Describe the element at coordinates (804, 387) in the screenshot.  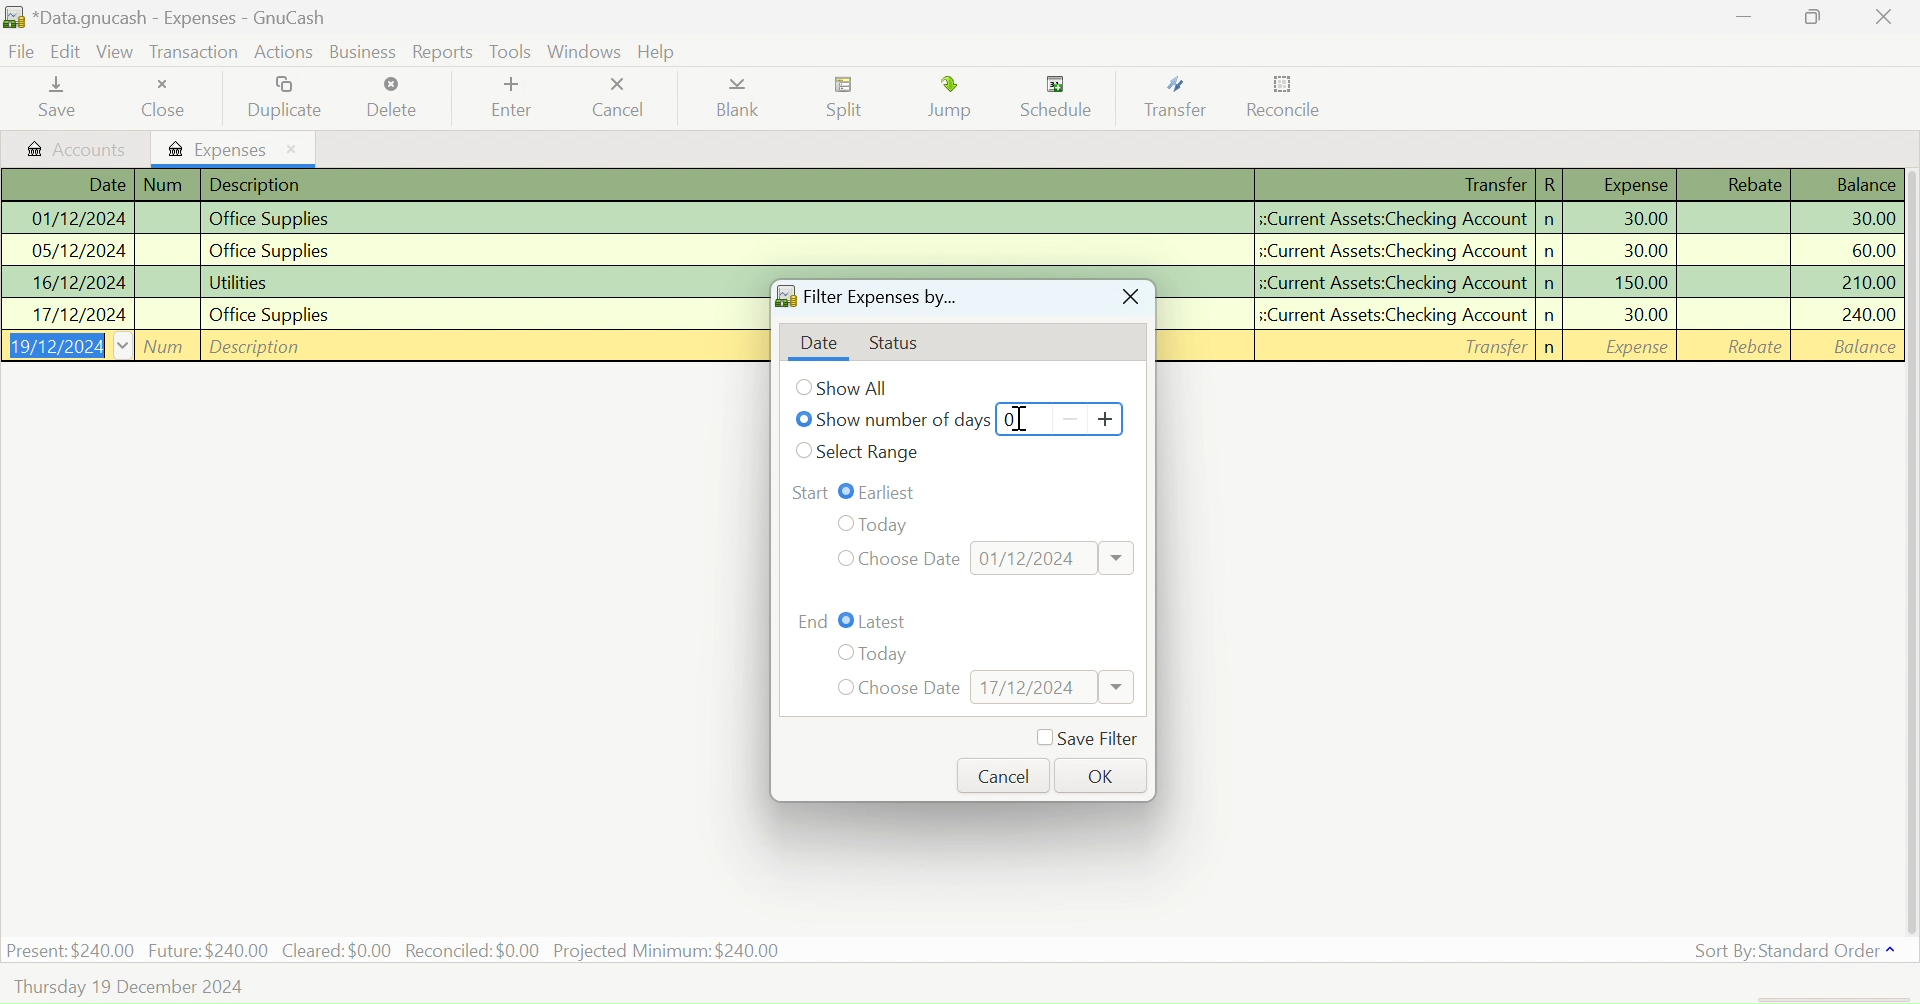
I see `Checkbox` at that location.